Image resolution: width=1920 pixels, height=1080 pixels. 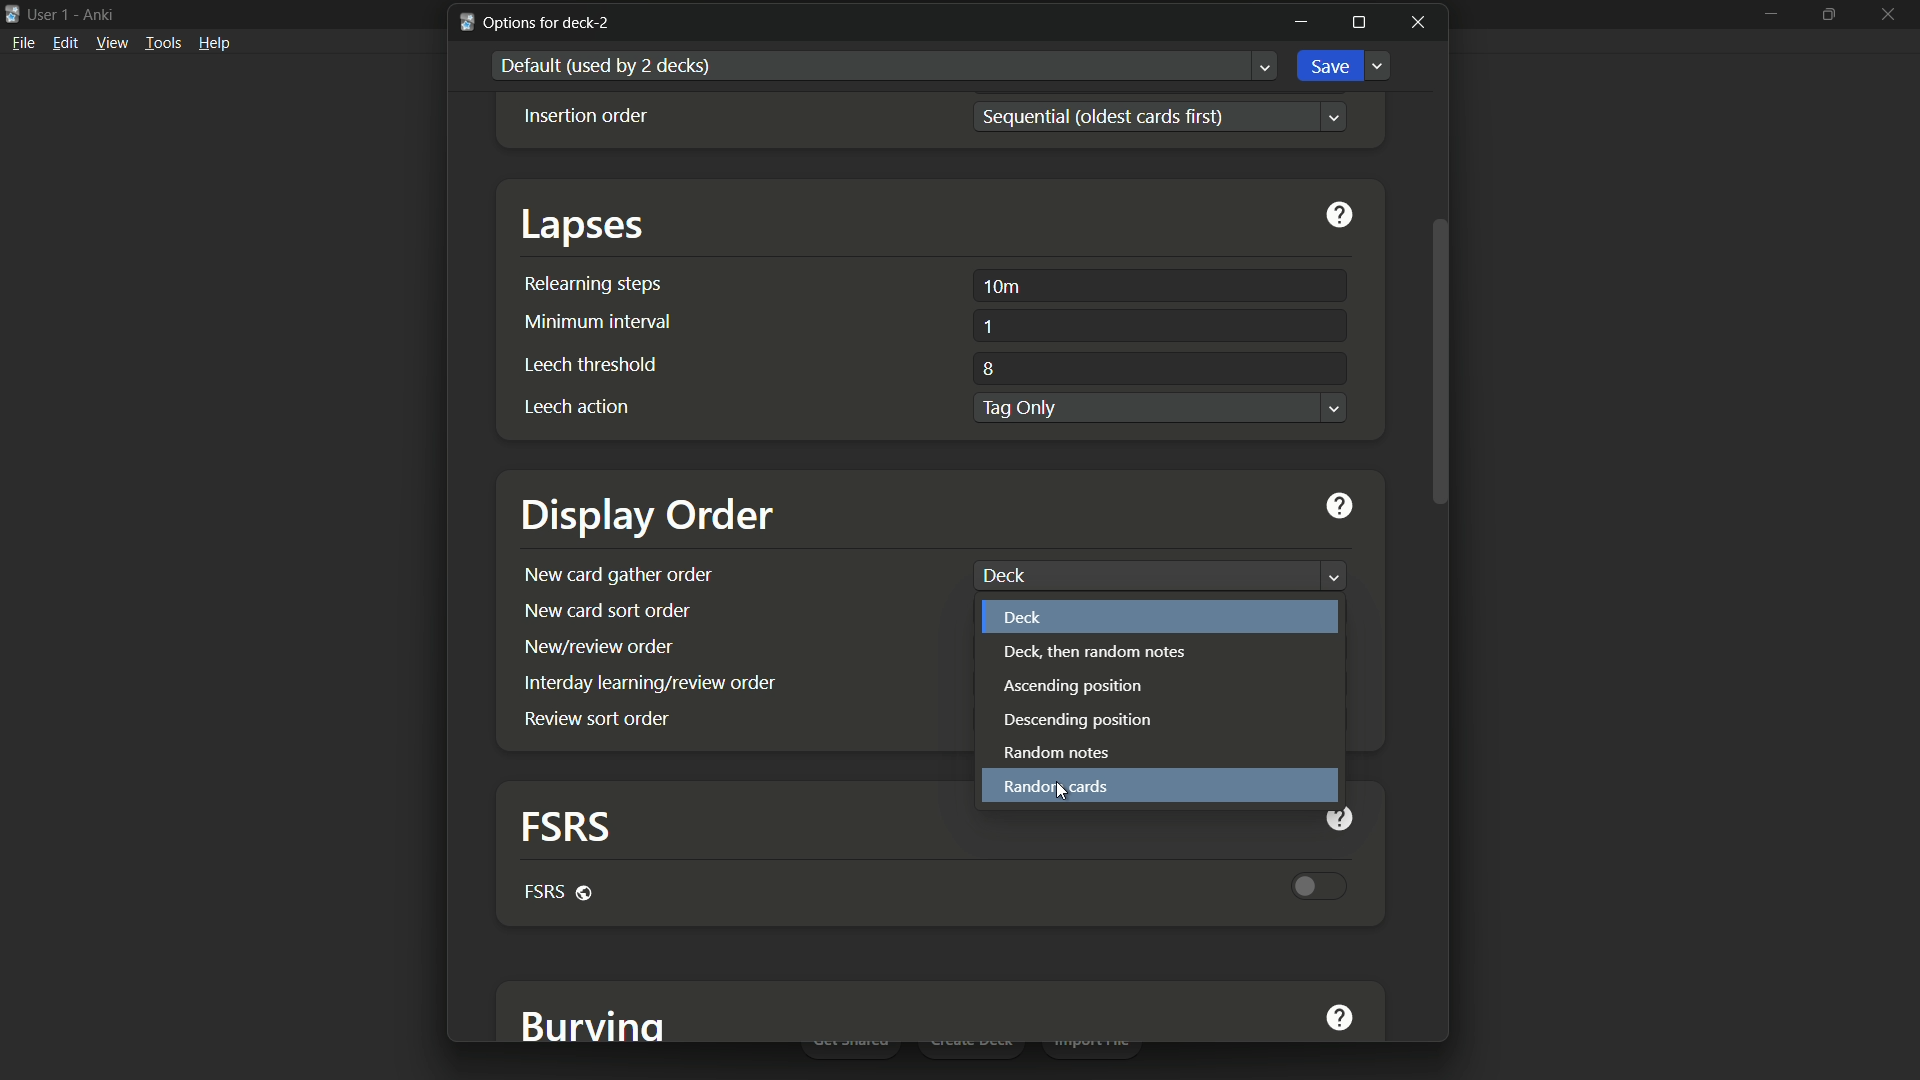 I want to click on app name, so click(x=97, y=15).